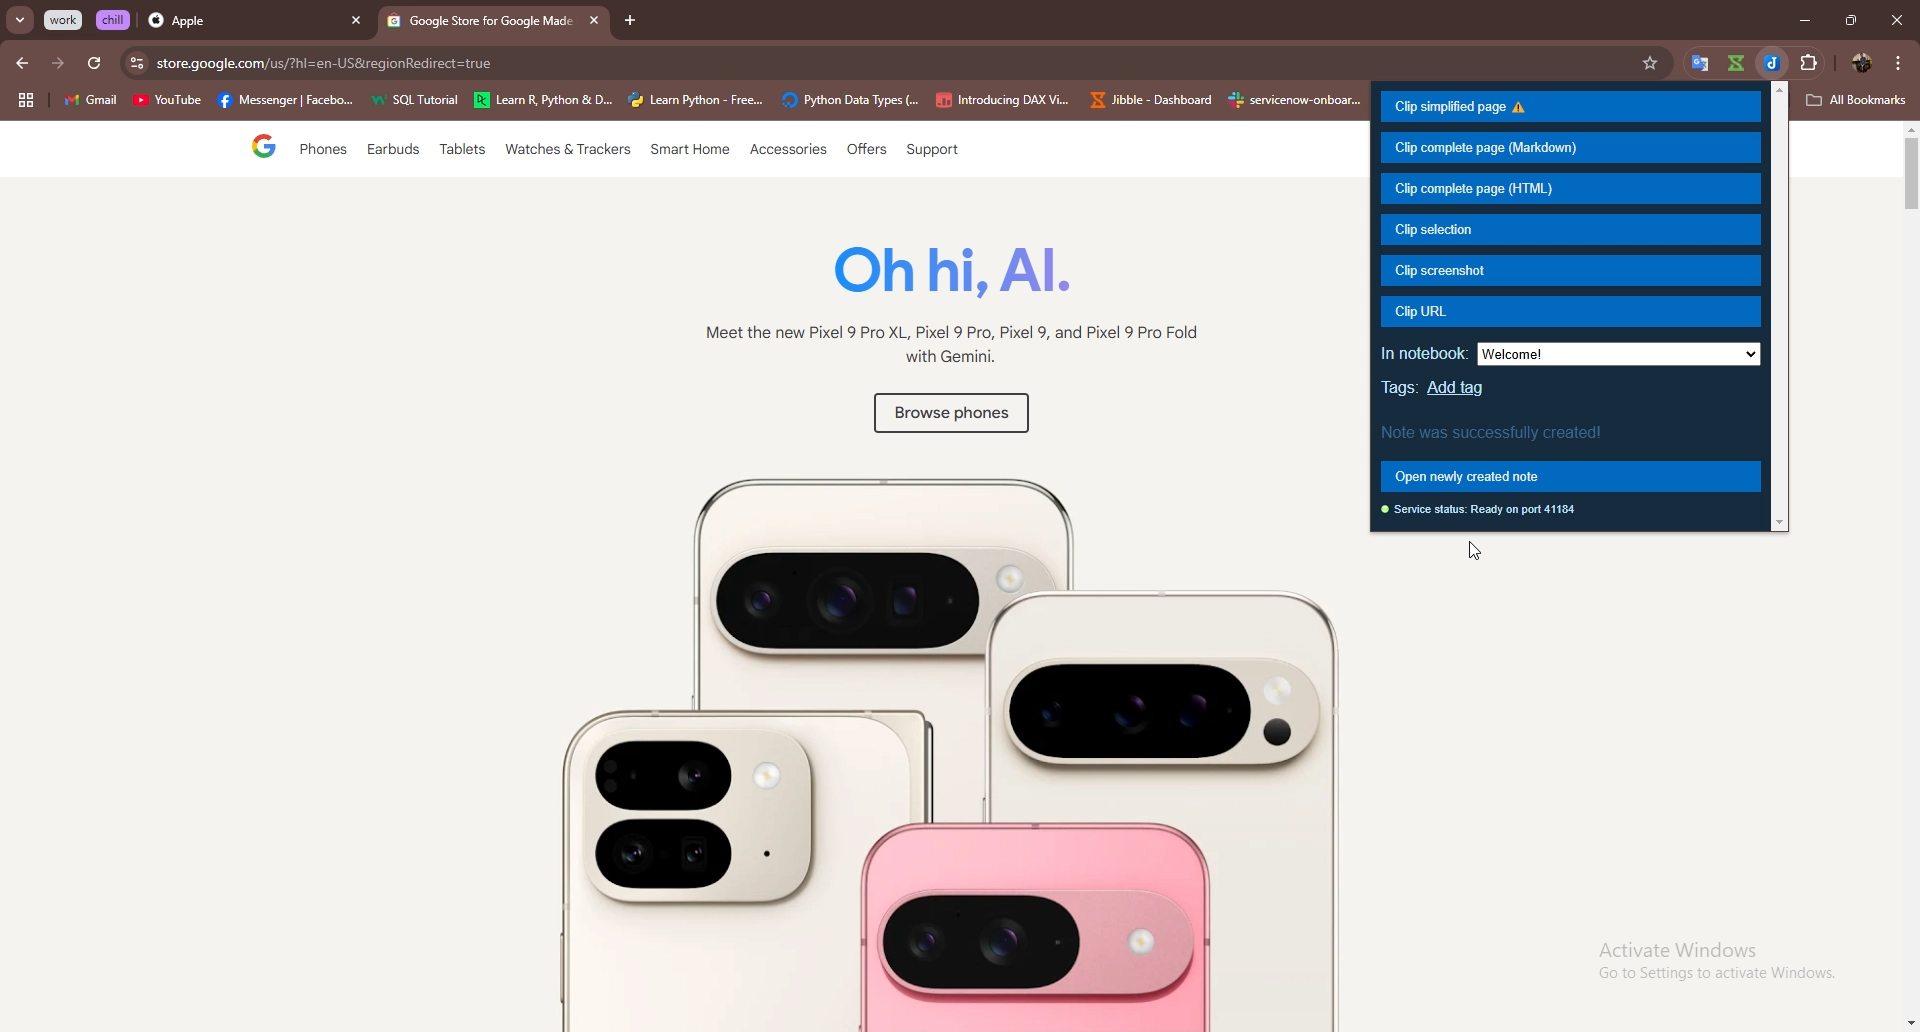 Image resolution: width=1920 pixels, height=1032 pixels. Describe the element at coordinates (892, 63) in the screenshot. I see `apple.com` at that location.